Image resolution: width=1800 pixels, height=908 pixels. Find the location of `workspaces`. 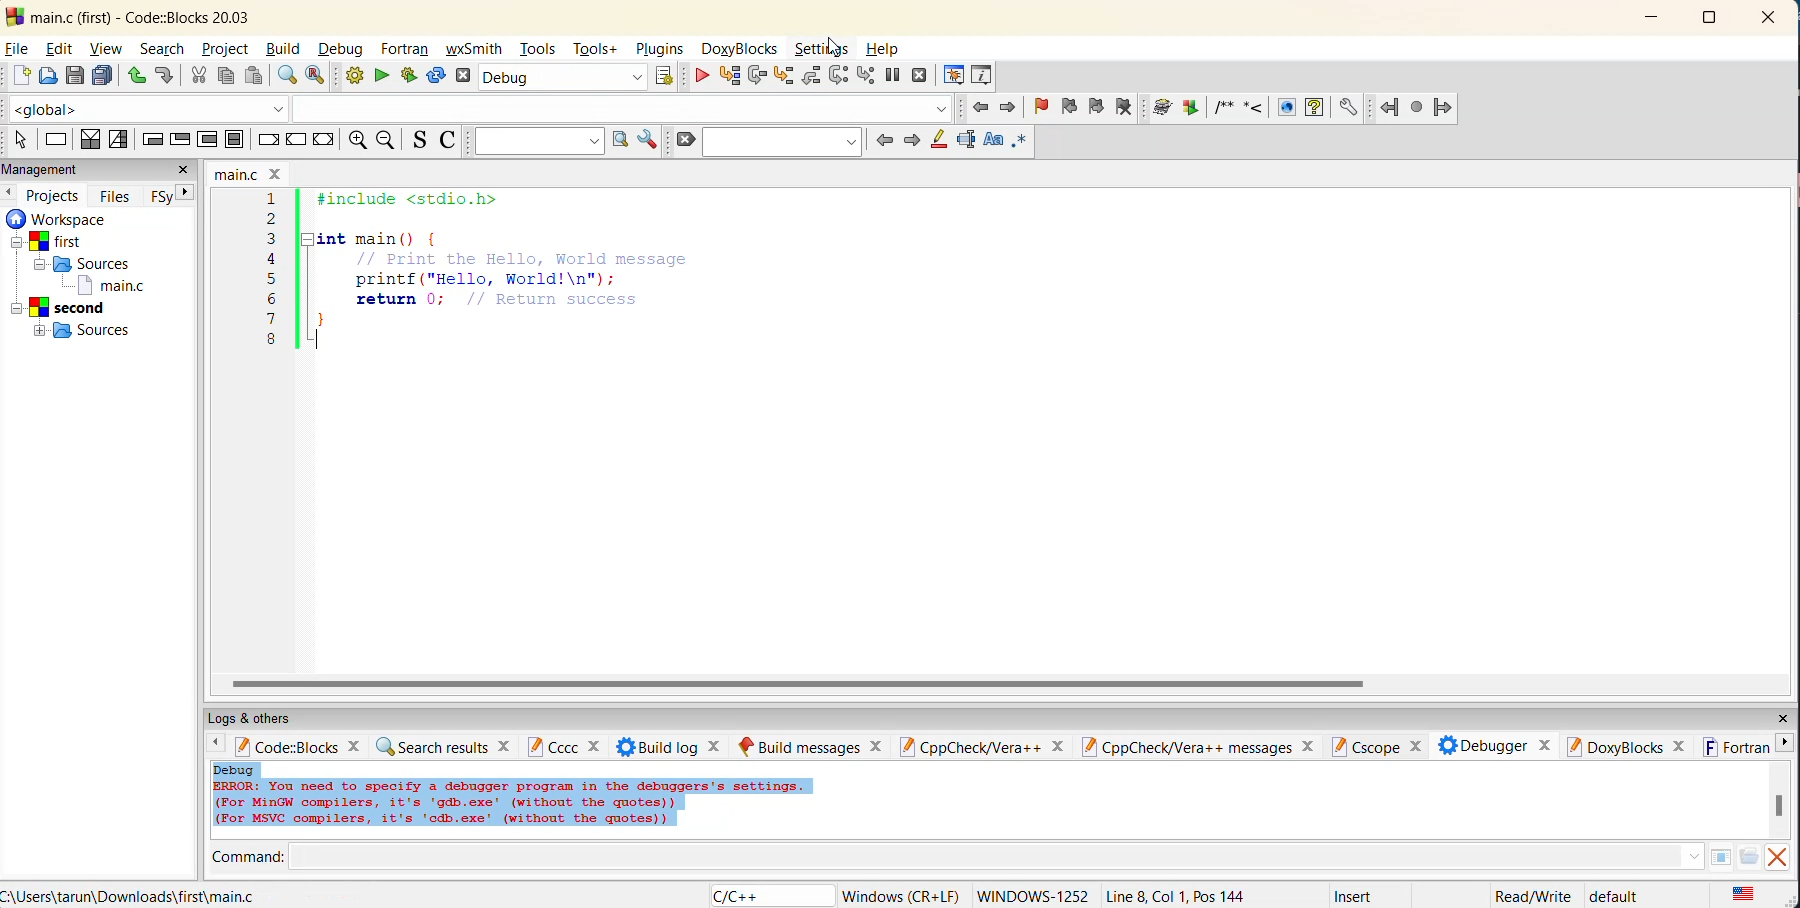

workspaces is located at coordinates (87, 280).